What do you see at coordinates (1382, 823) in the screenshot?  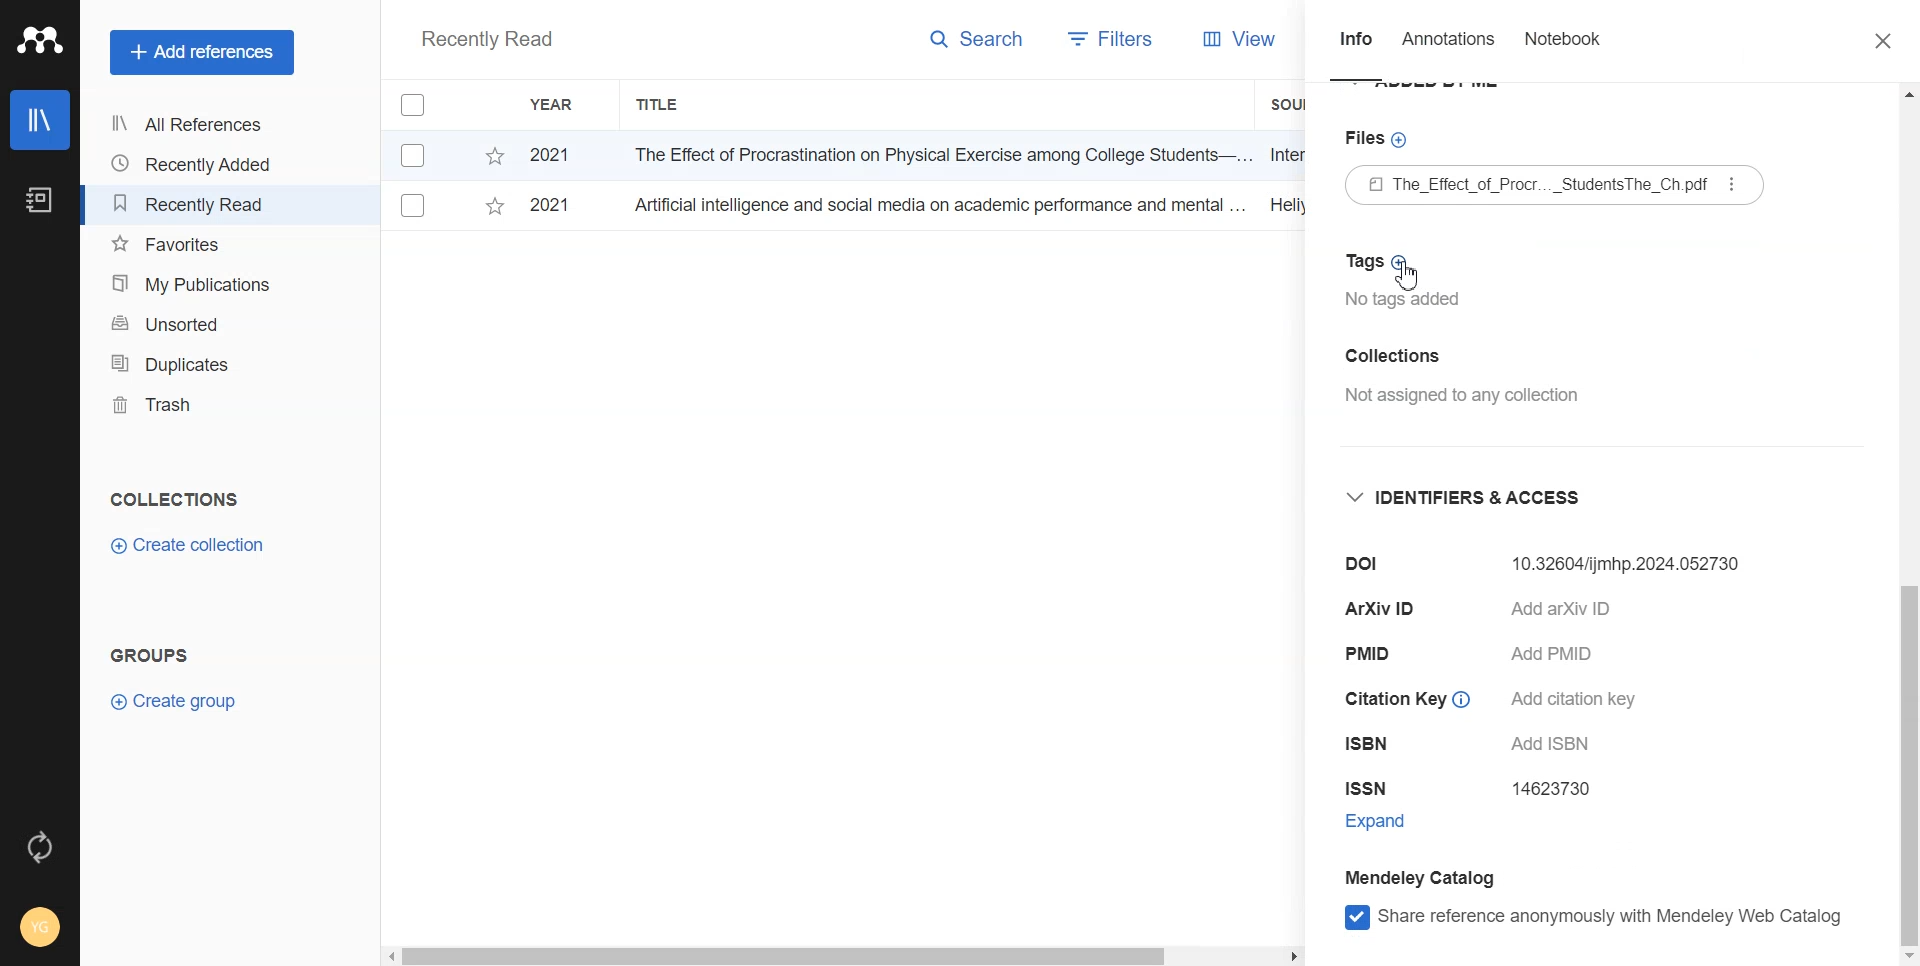 I see `Expand` at bounding box center [1382, 823].